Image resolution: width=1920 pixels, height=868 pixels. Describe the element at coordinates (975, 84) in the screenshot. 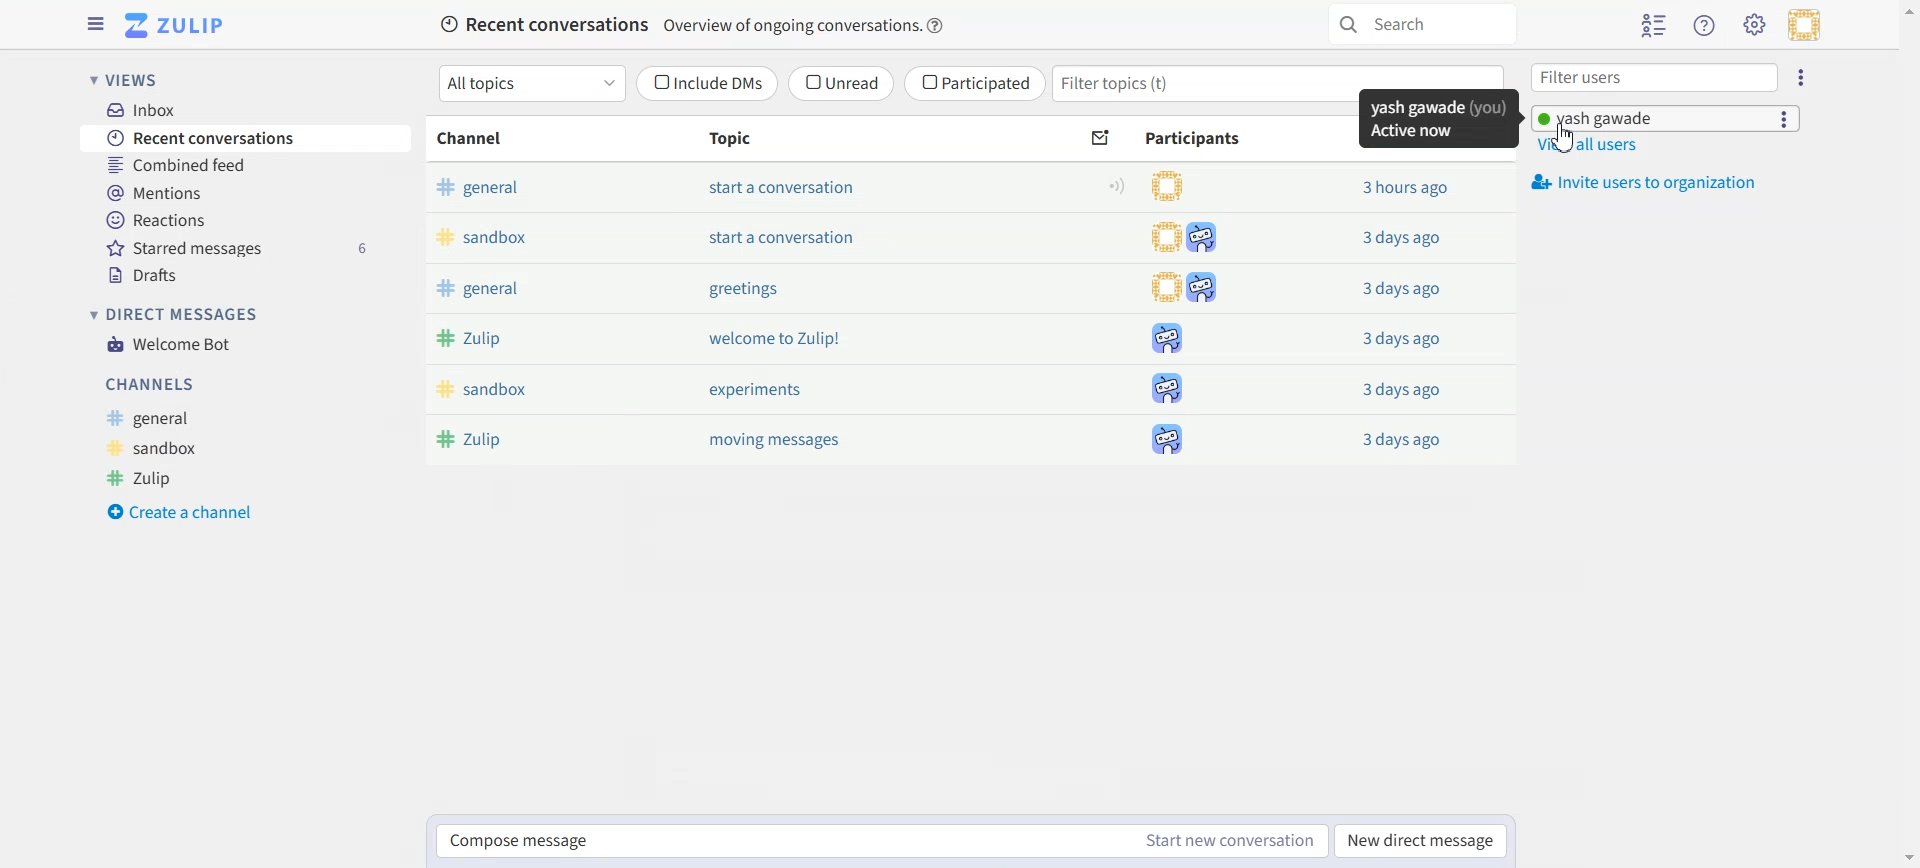

I see `Participated` at that location.